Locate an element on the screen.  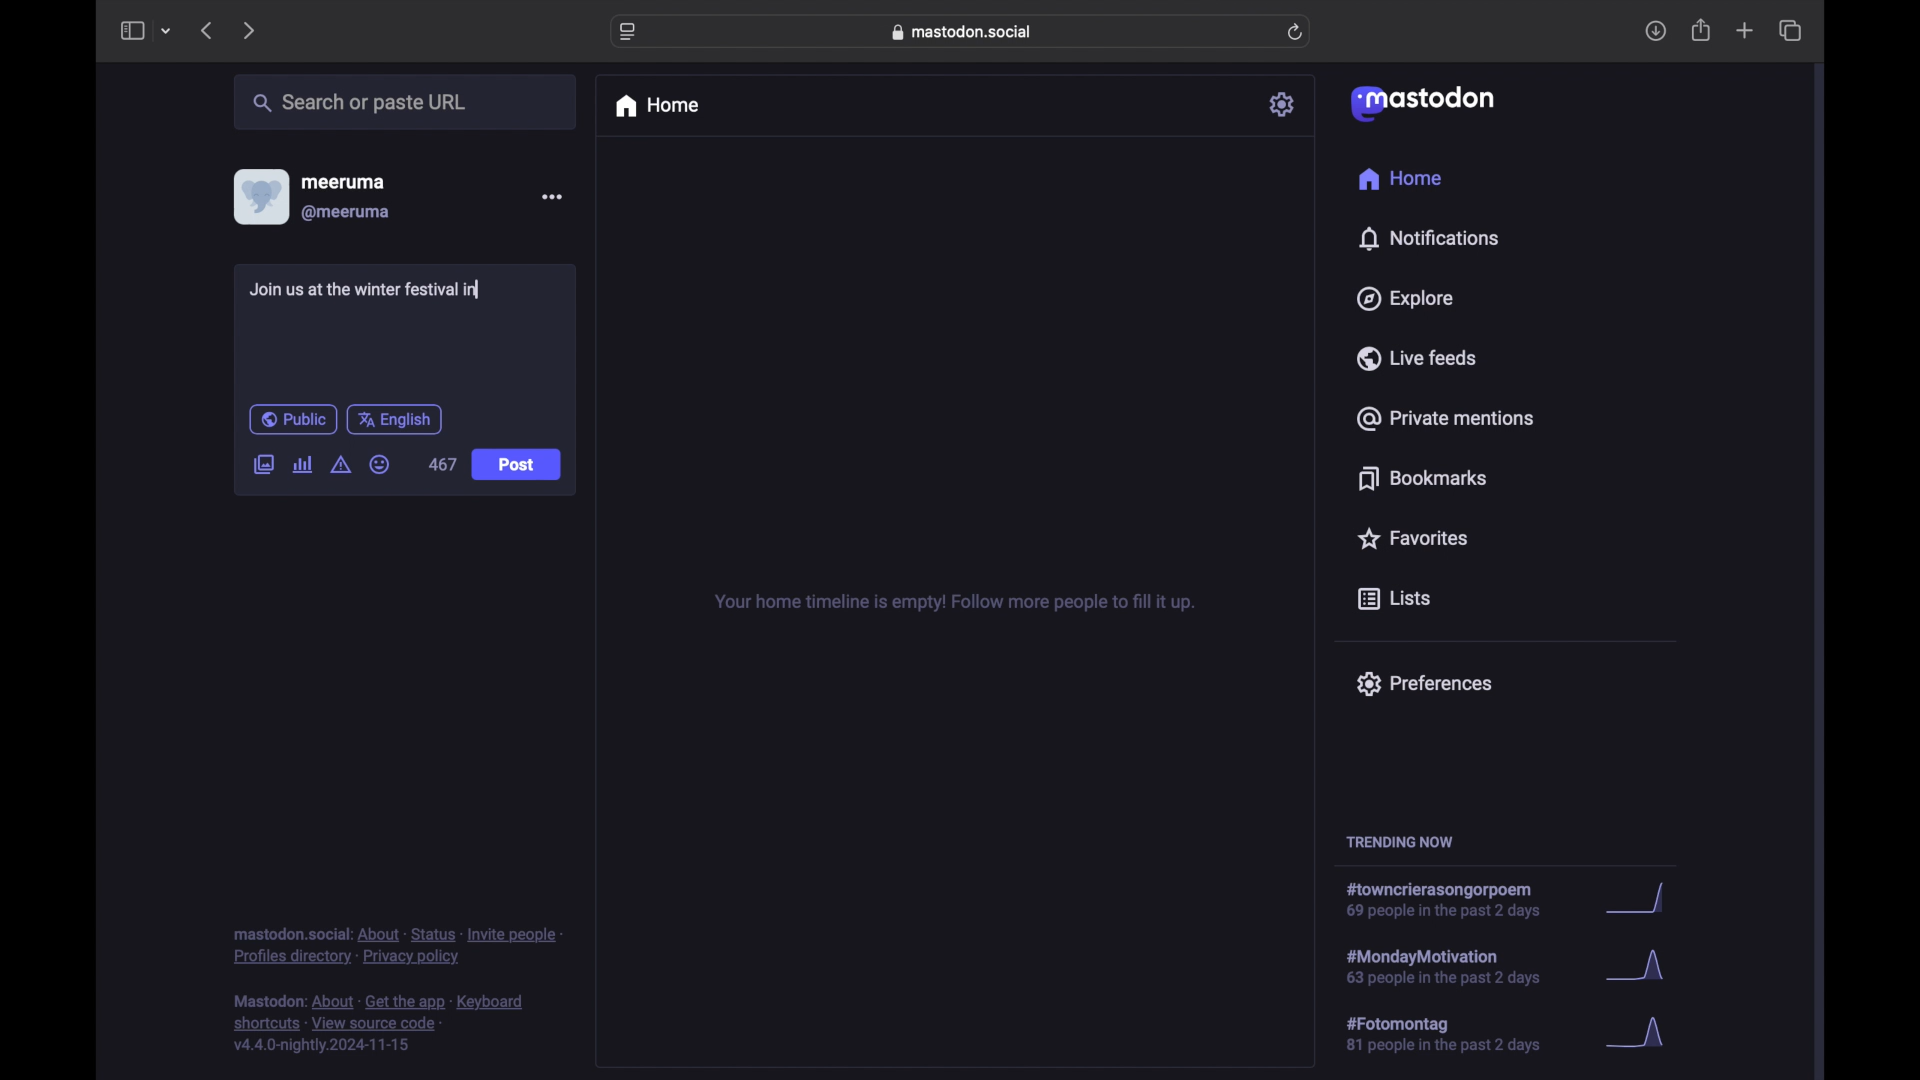
hashtag trend is located at coordinates (1457, 1035).